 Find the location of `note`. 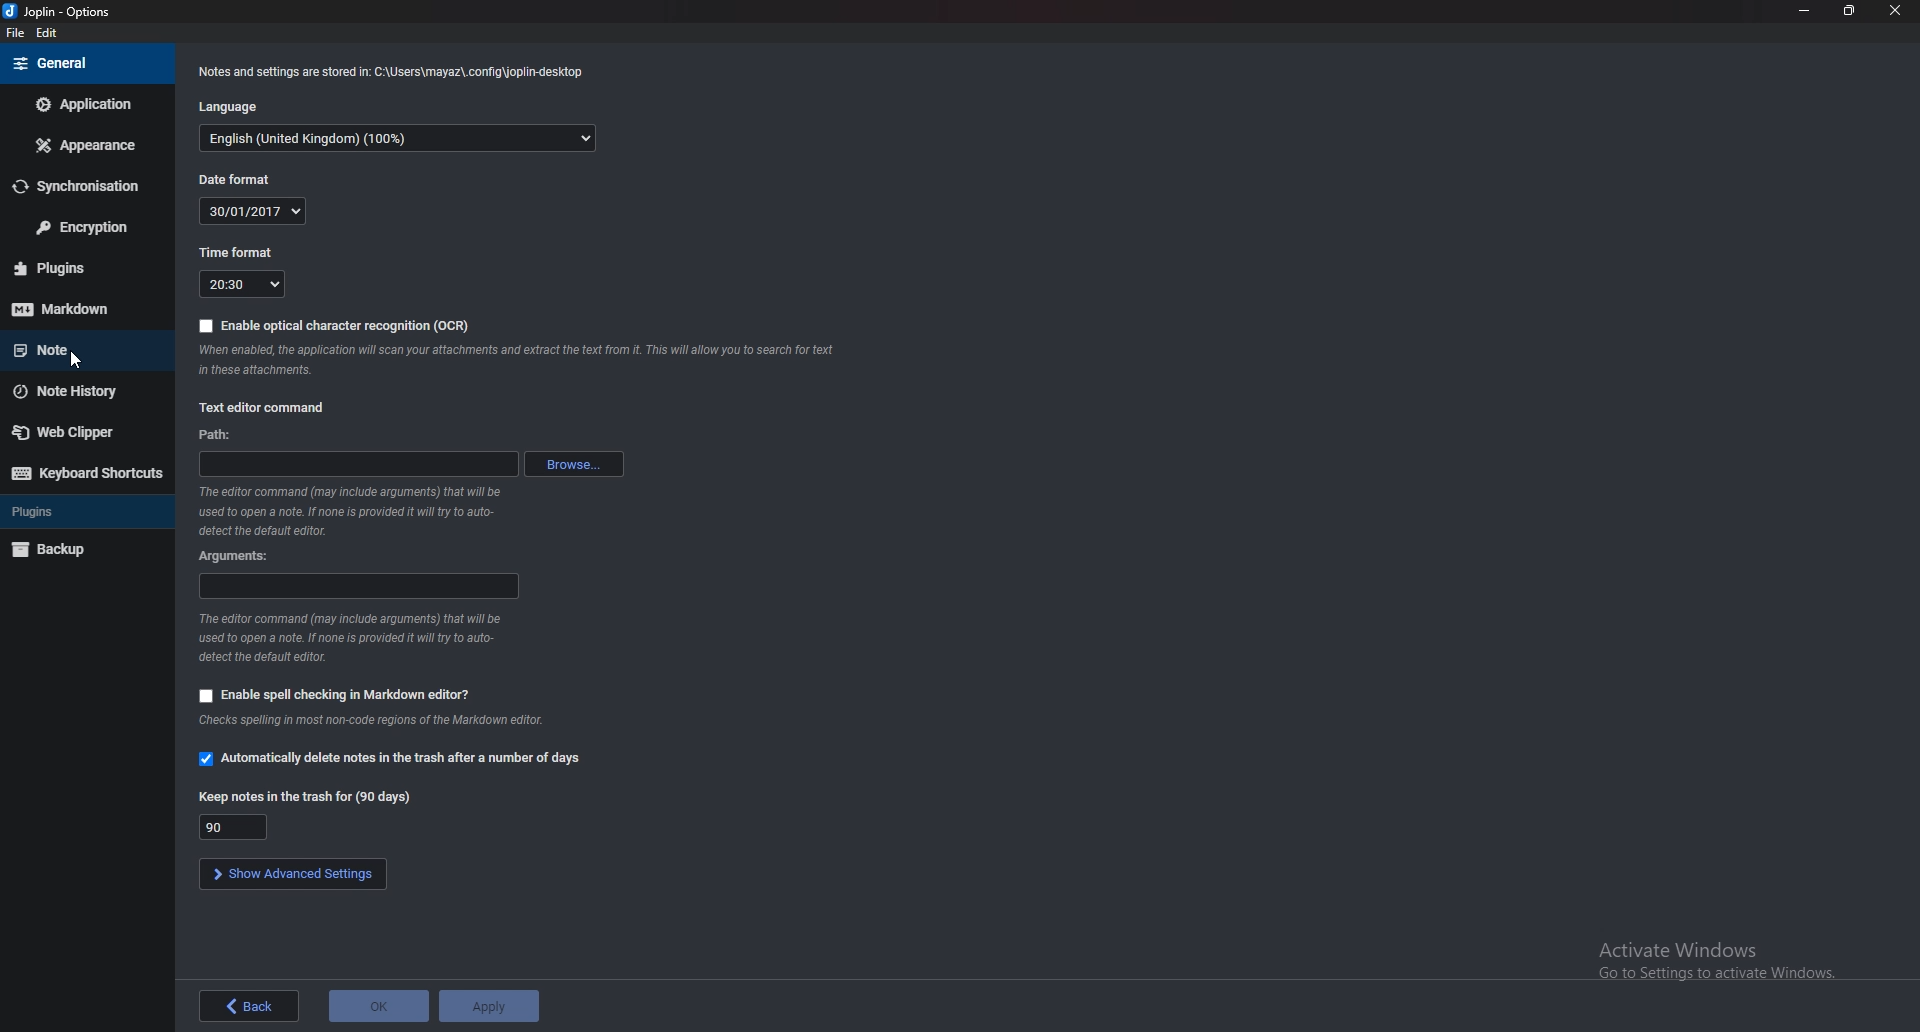

note is located at coordinates (76, 351).